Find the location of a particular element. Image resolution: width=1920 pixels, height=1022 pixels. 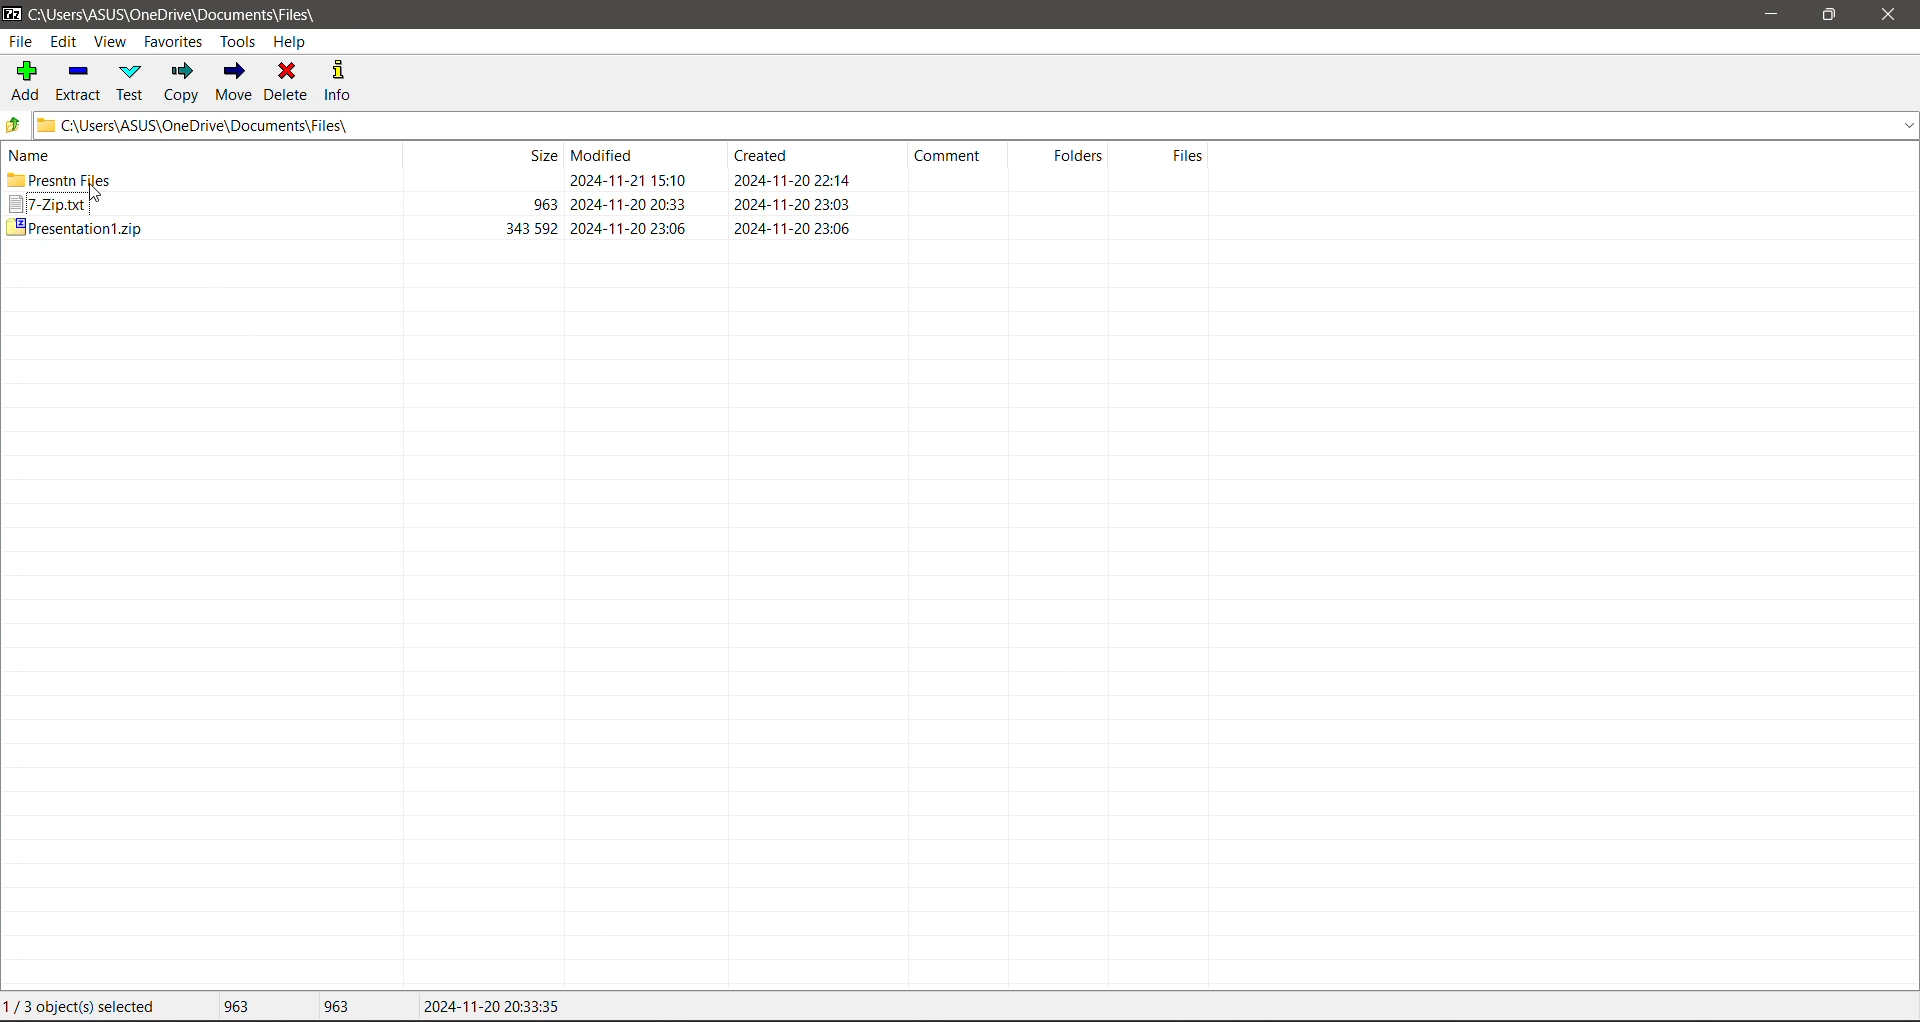

Title Bar color changed on Click is located at coordinates (694, 13).